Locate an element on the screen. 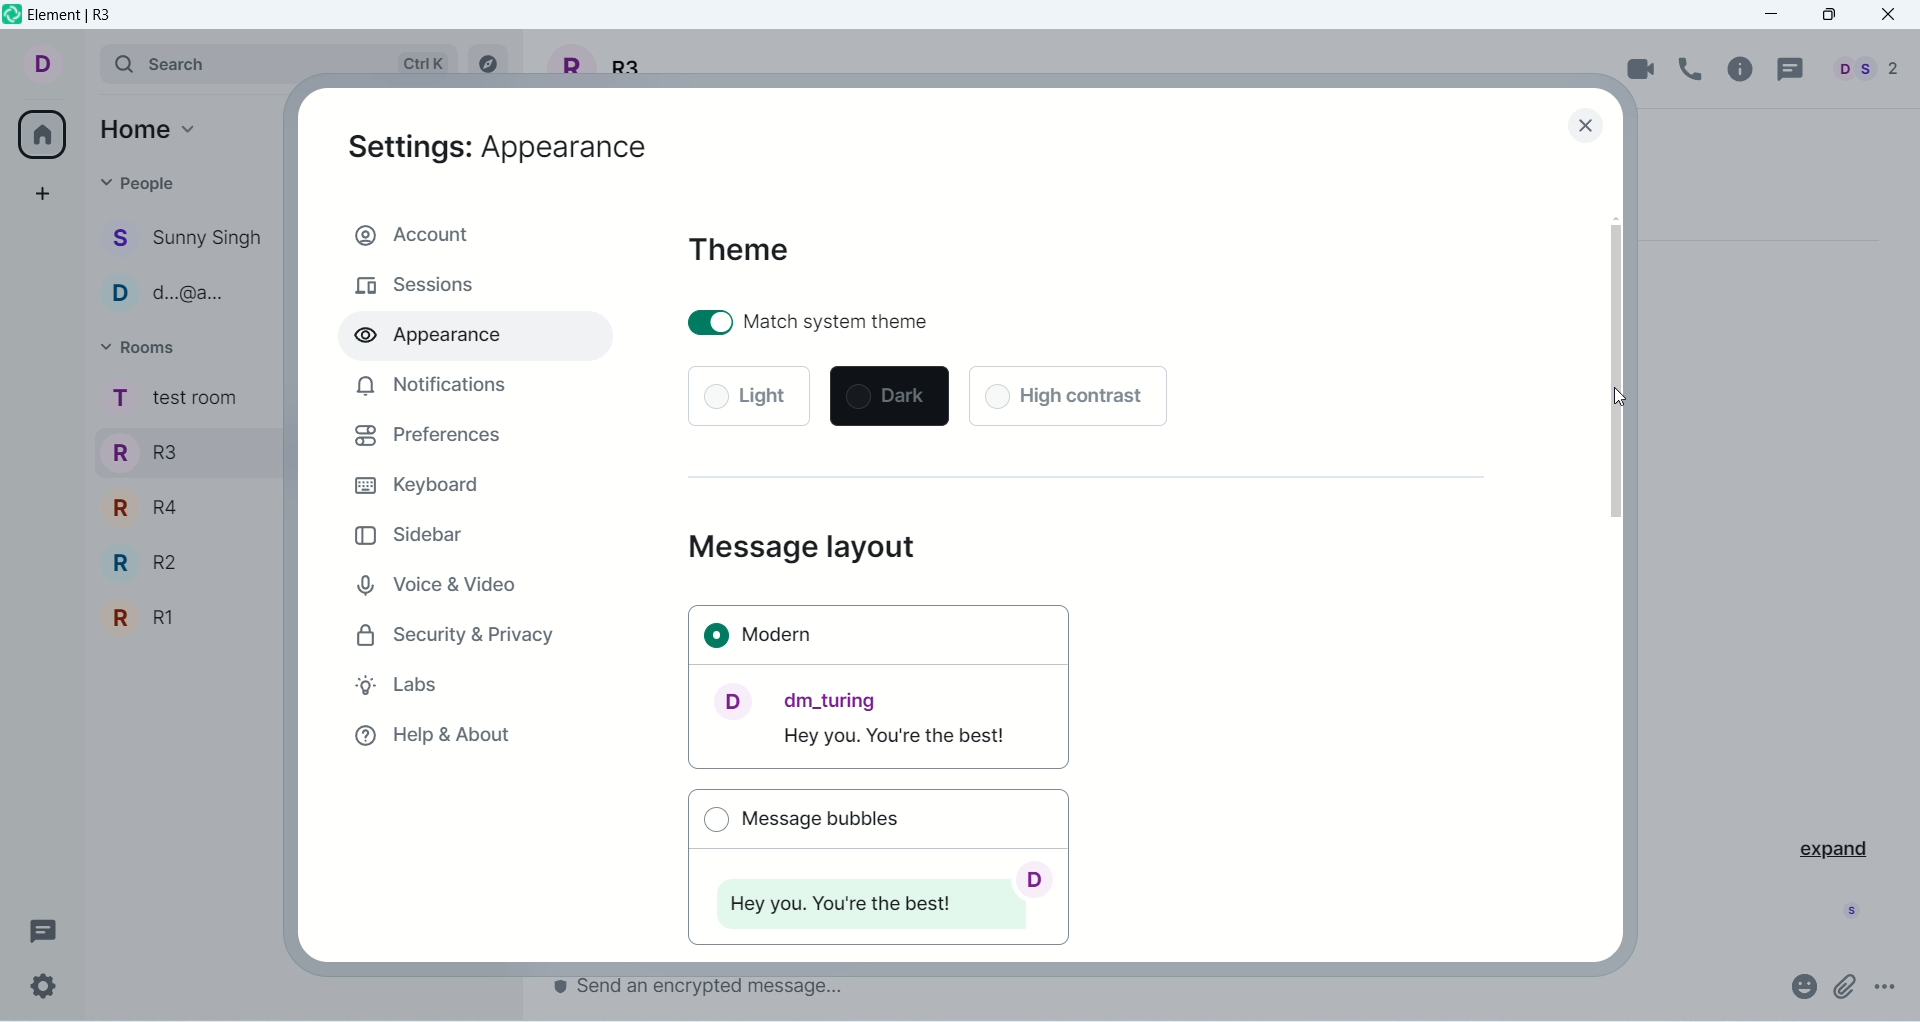 The image size is (1920, 1022). R4 is located at coordinates (183, 505).